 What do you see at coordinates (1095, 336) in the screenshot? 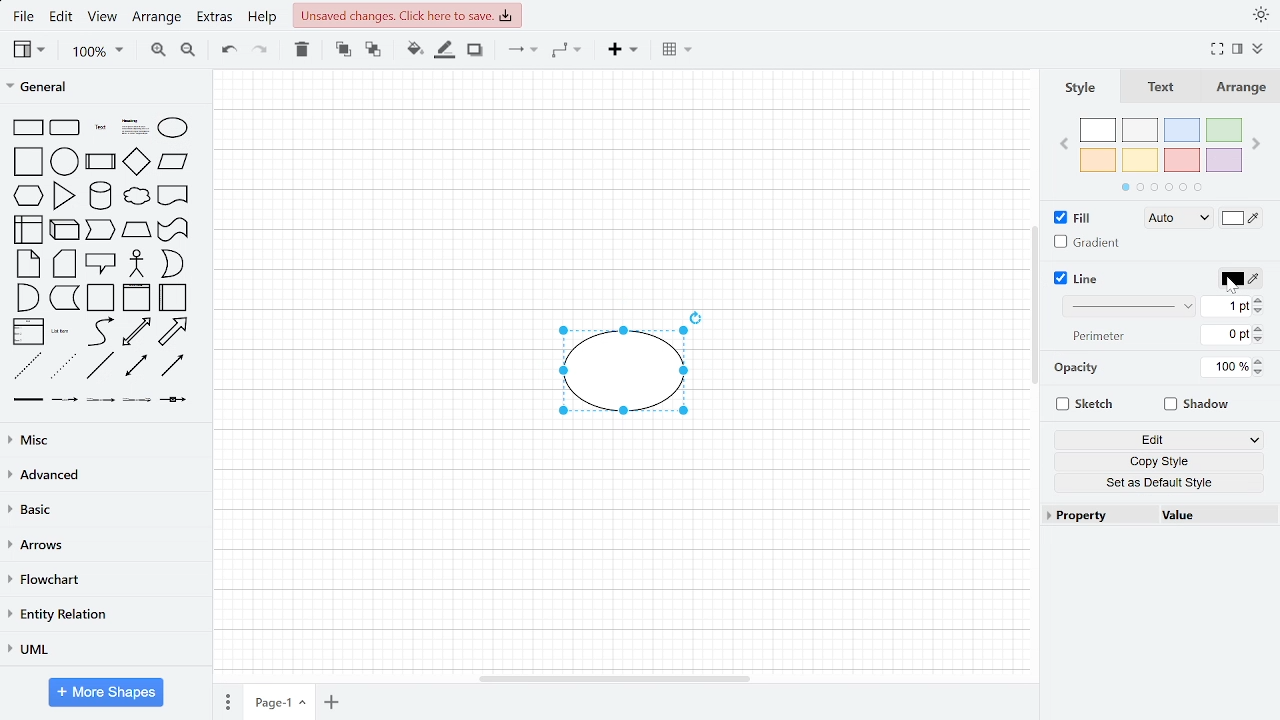
I see `perimeter` at bounding box center [1095, 336].